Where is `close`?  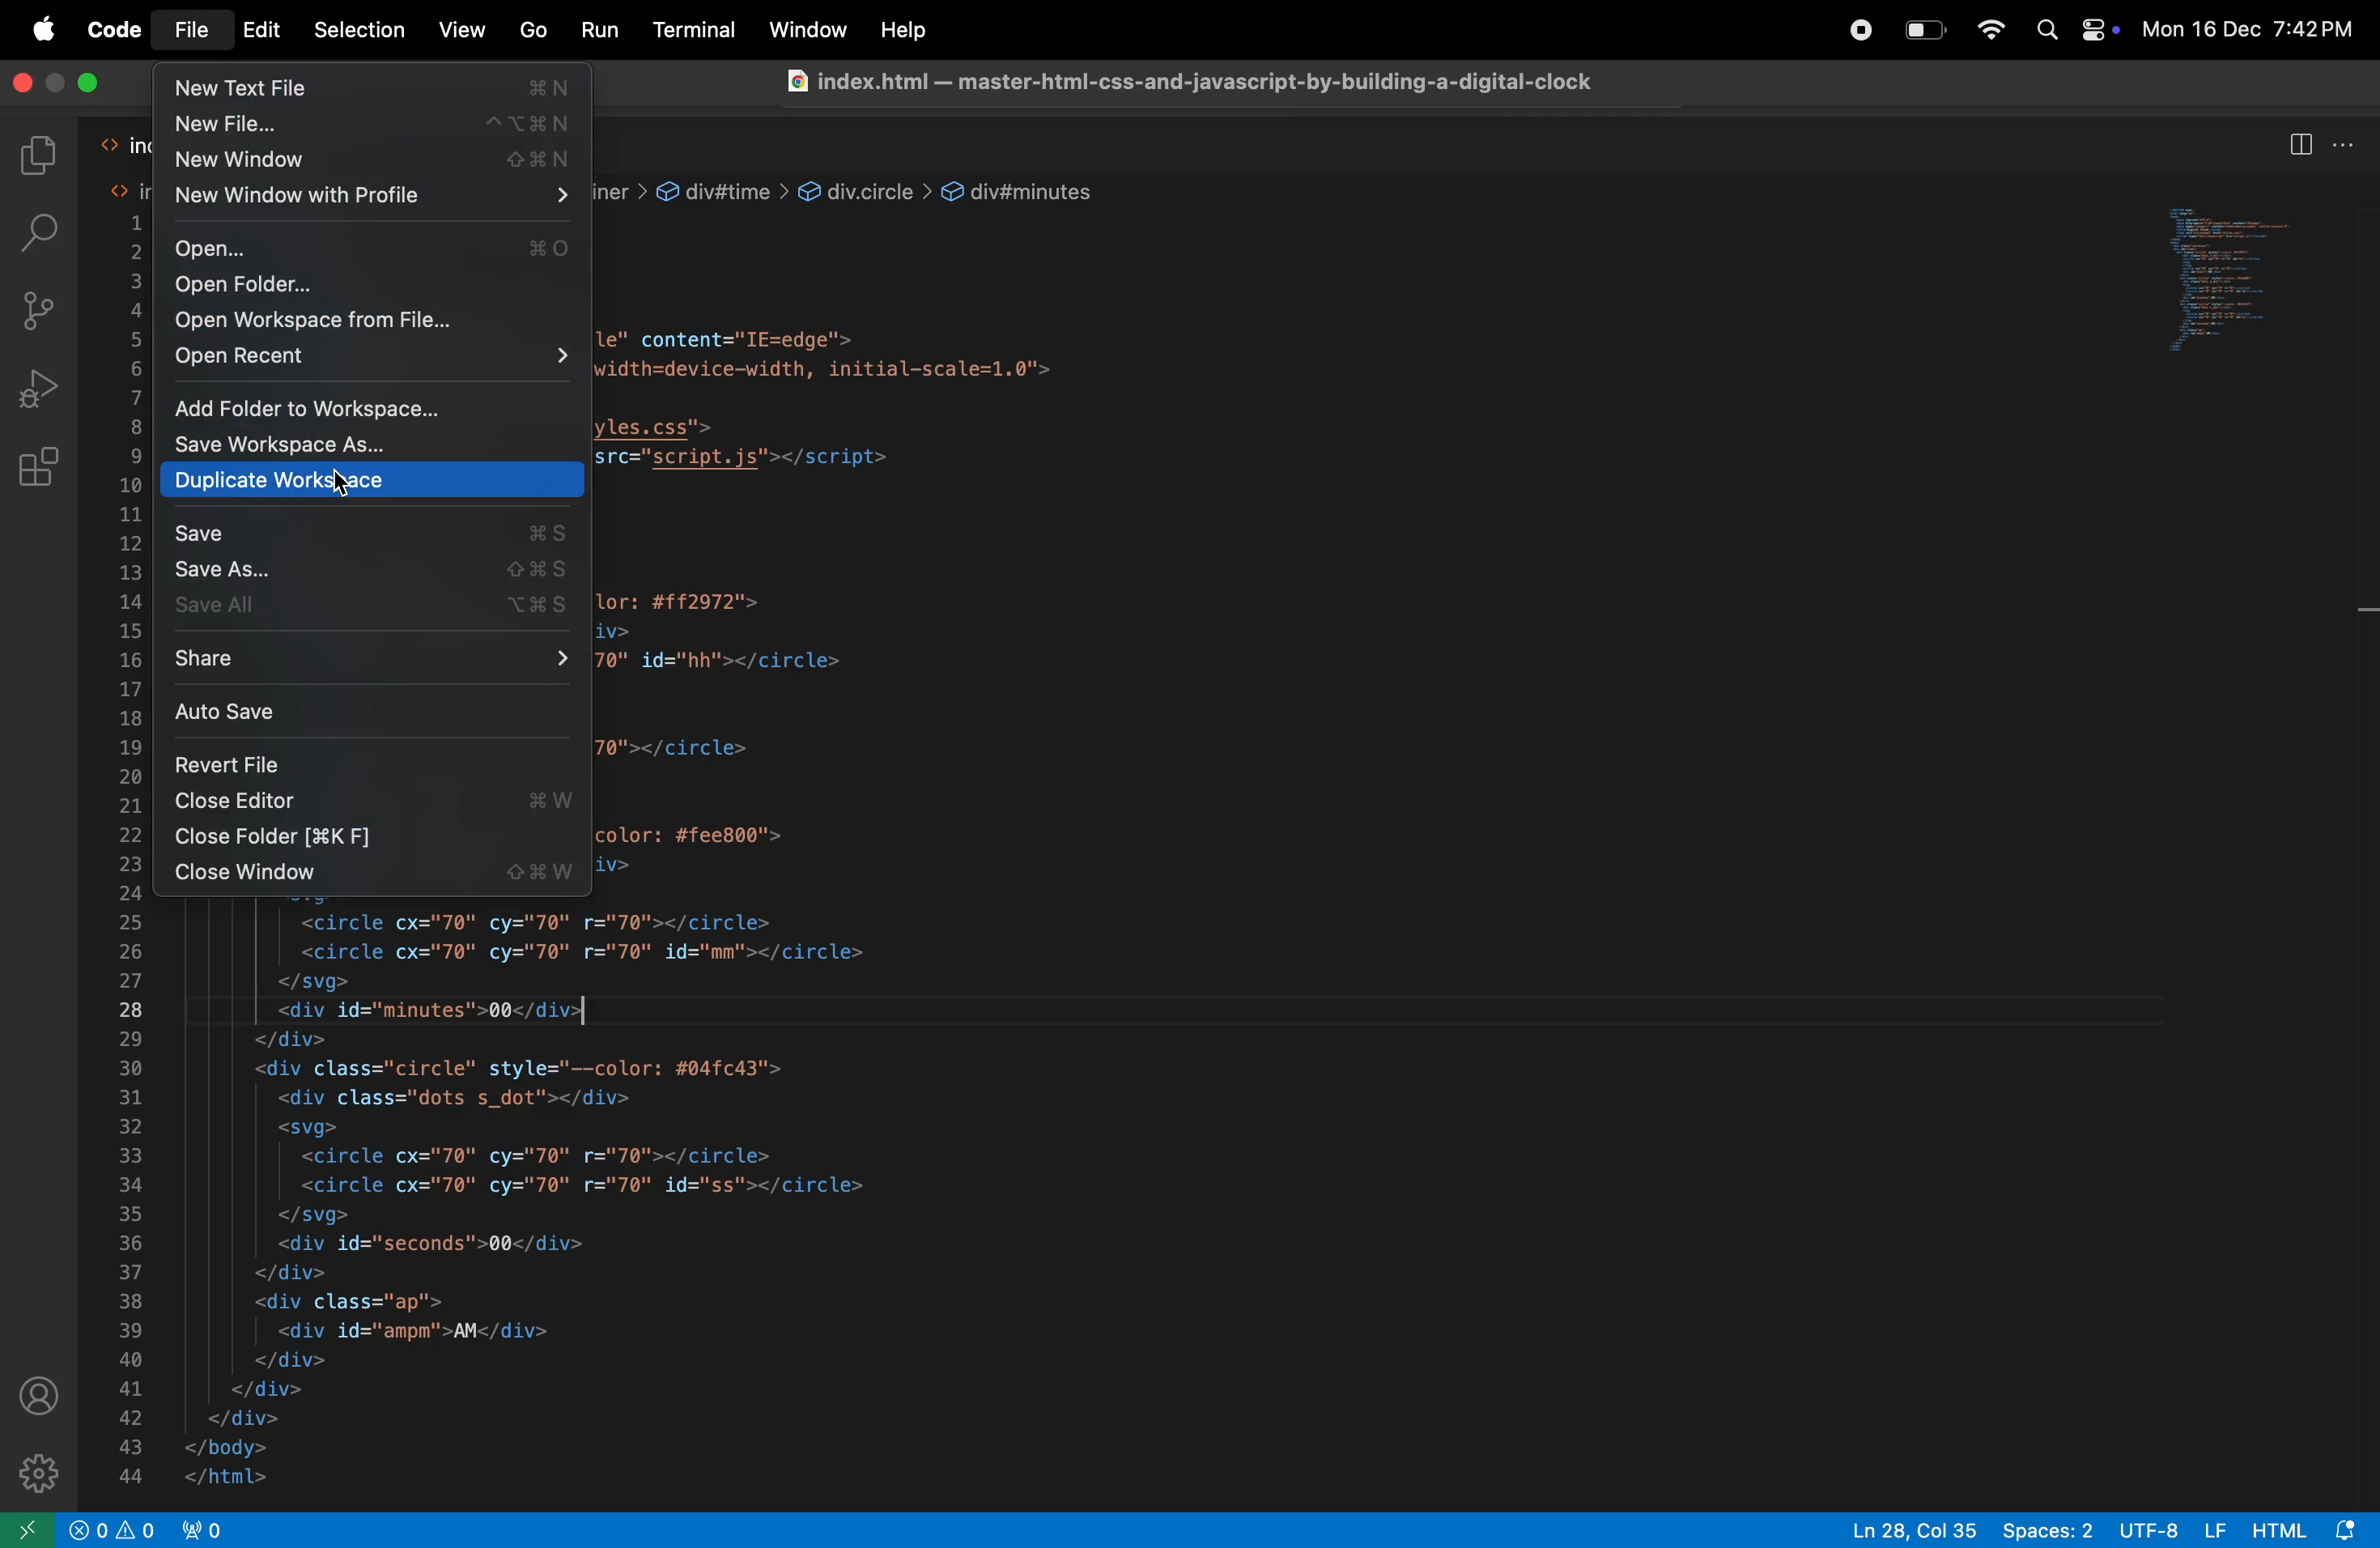
close is located at coordinates (24, 83).